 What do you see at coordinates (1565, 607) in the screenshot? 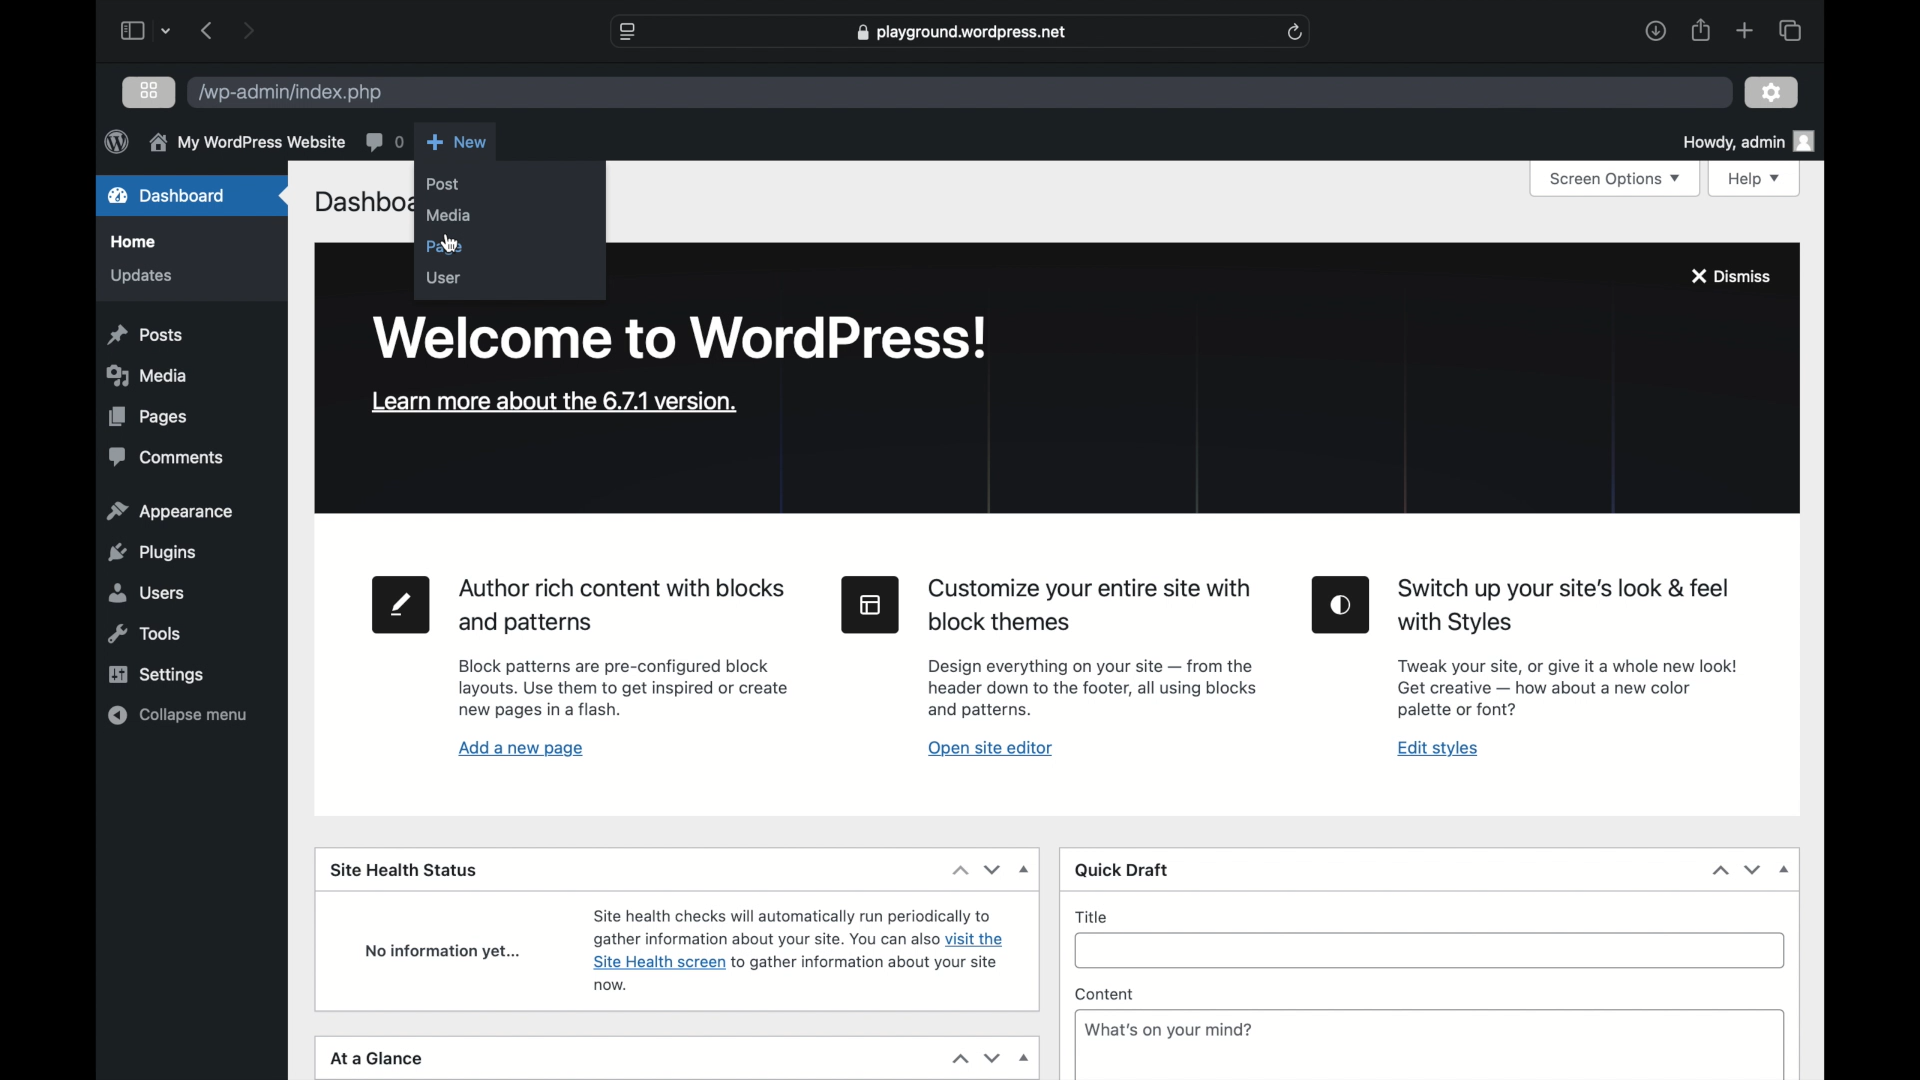
I see `headline` at bounding box center [1565, 607].